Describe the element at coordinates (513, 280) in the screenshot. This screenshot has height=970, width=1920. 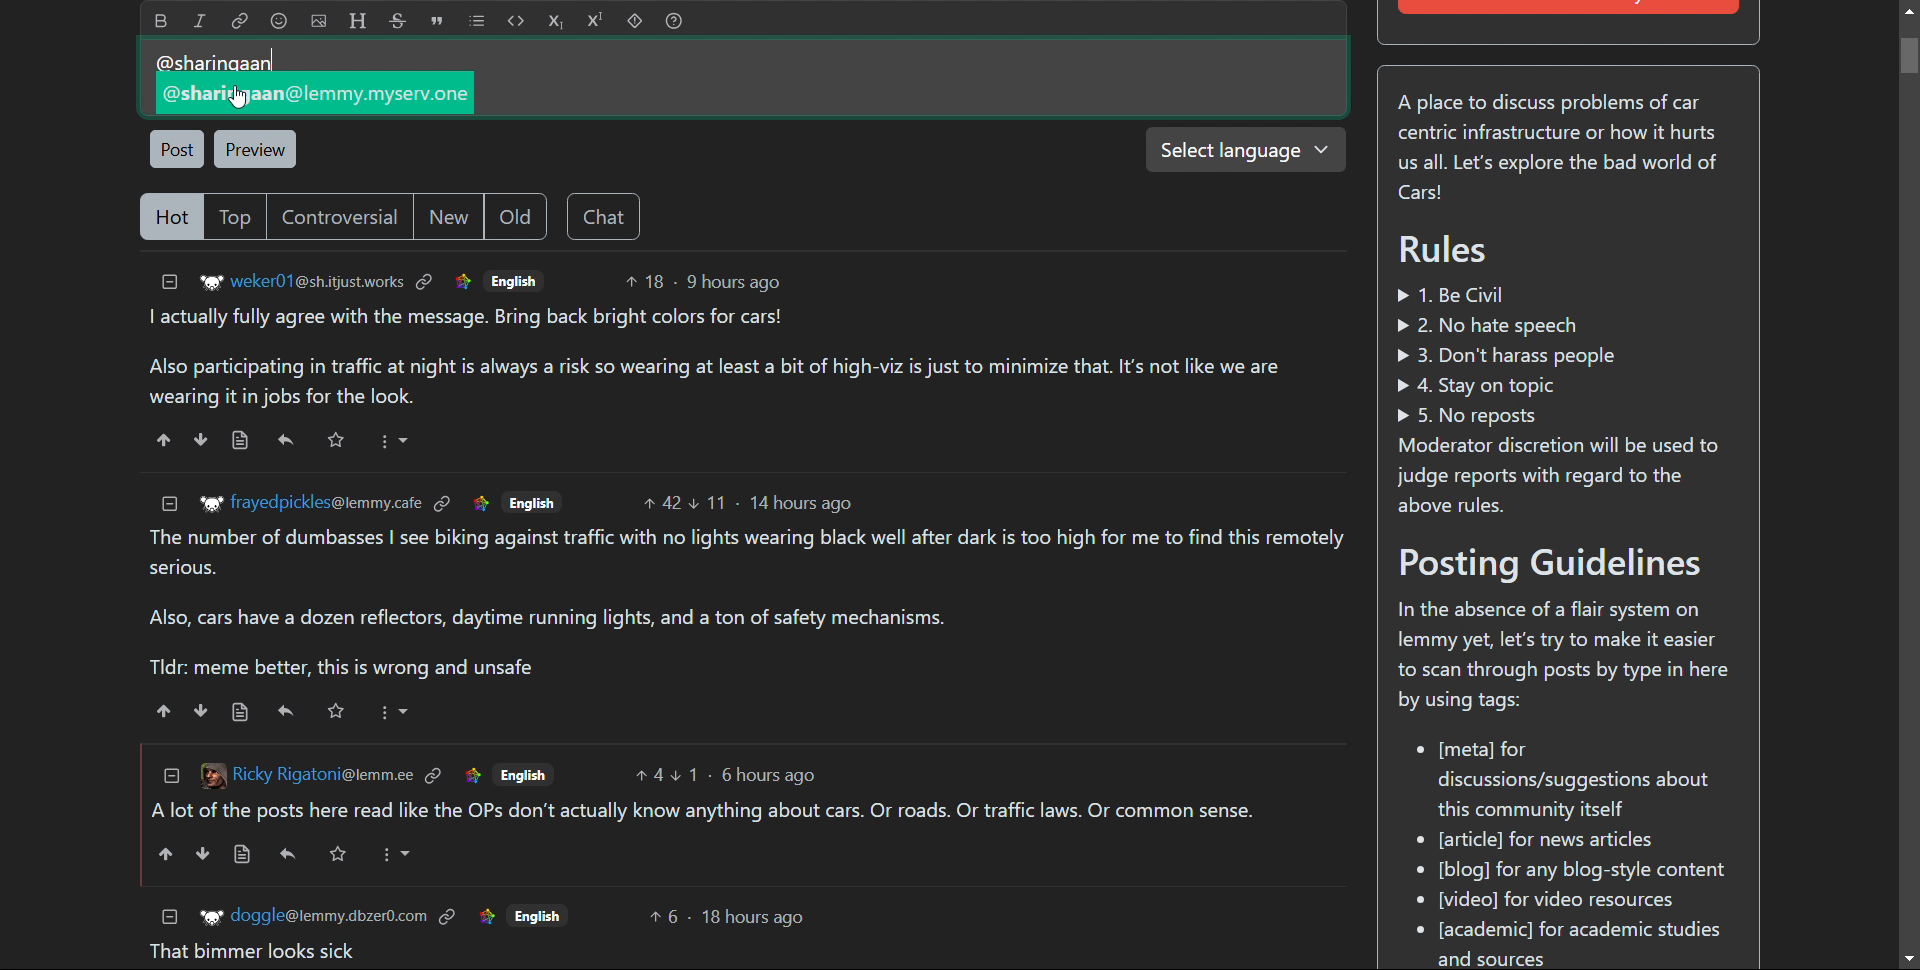
I see `English` at that location.